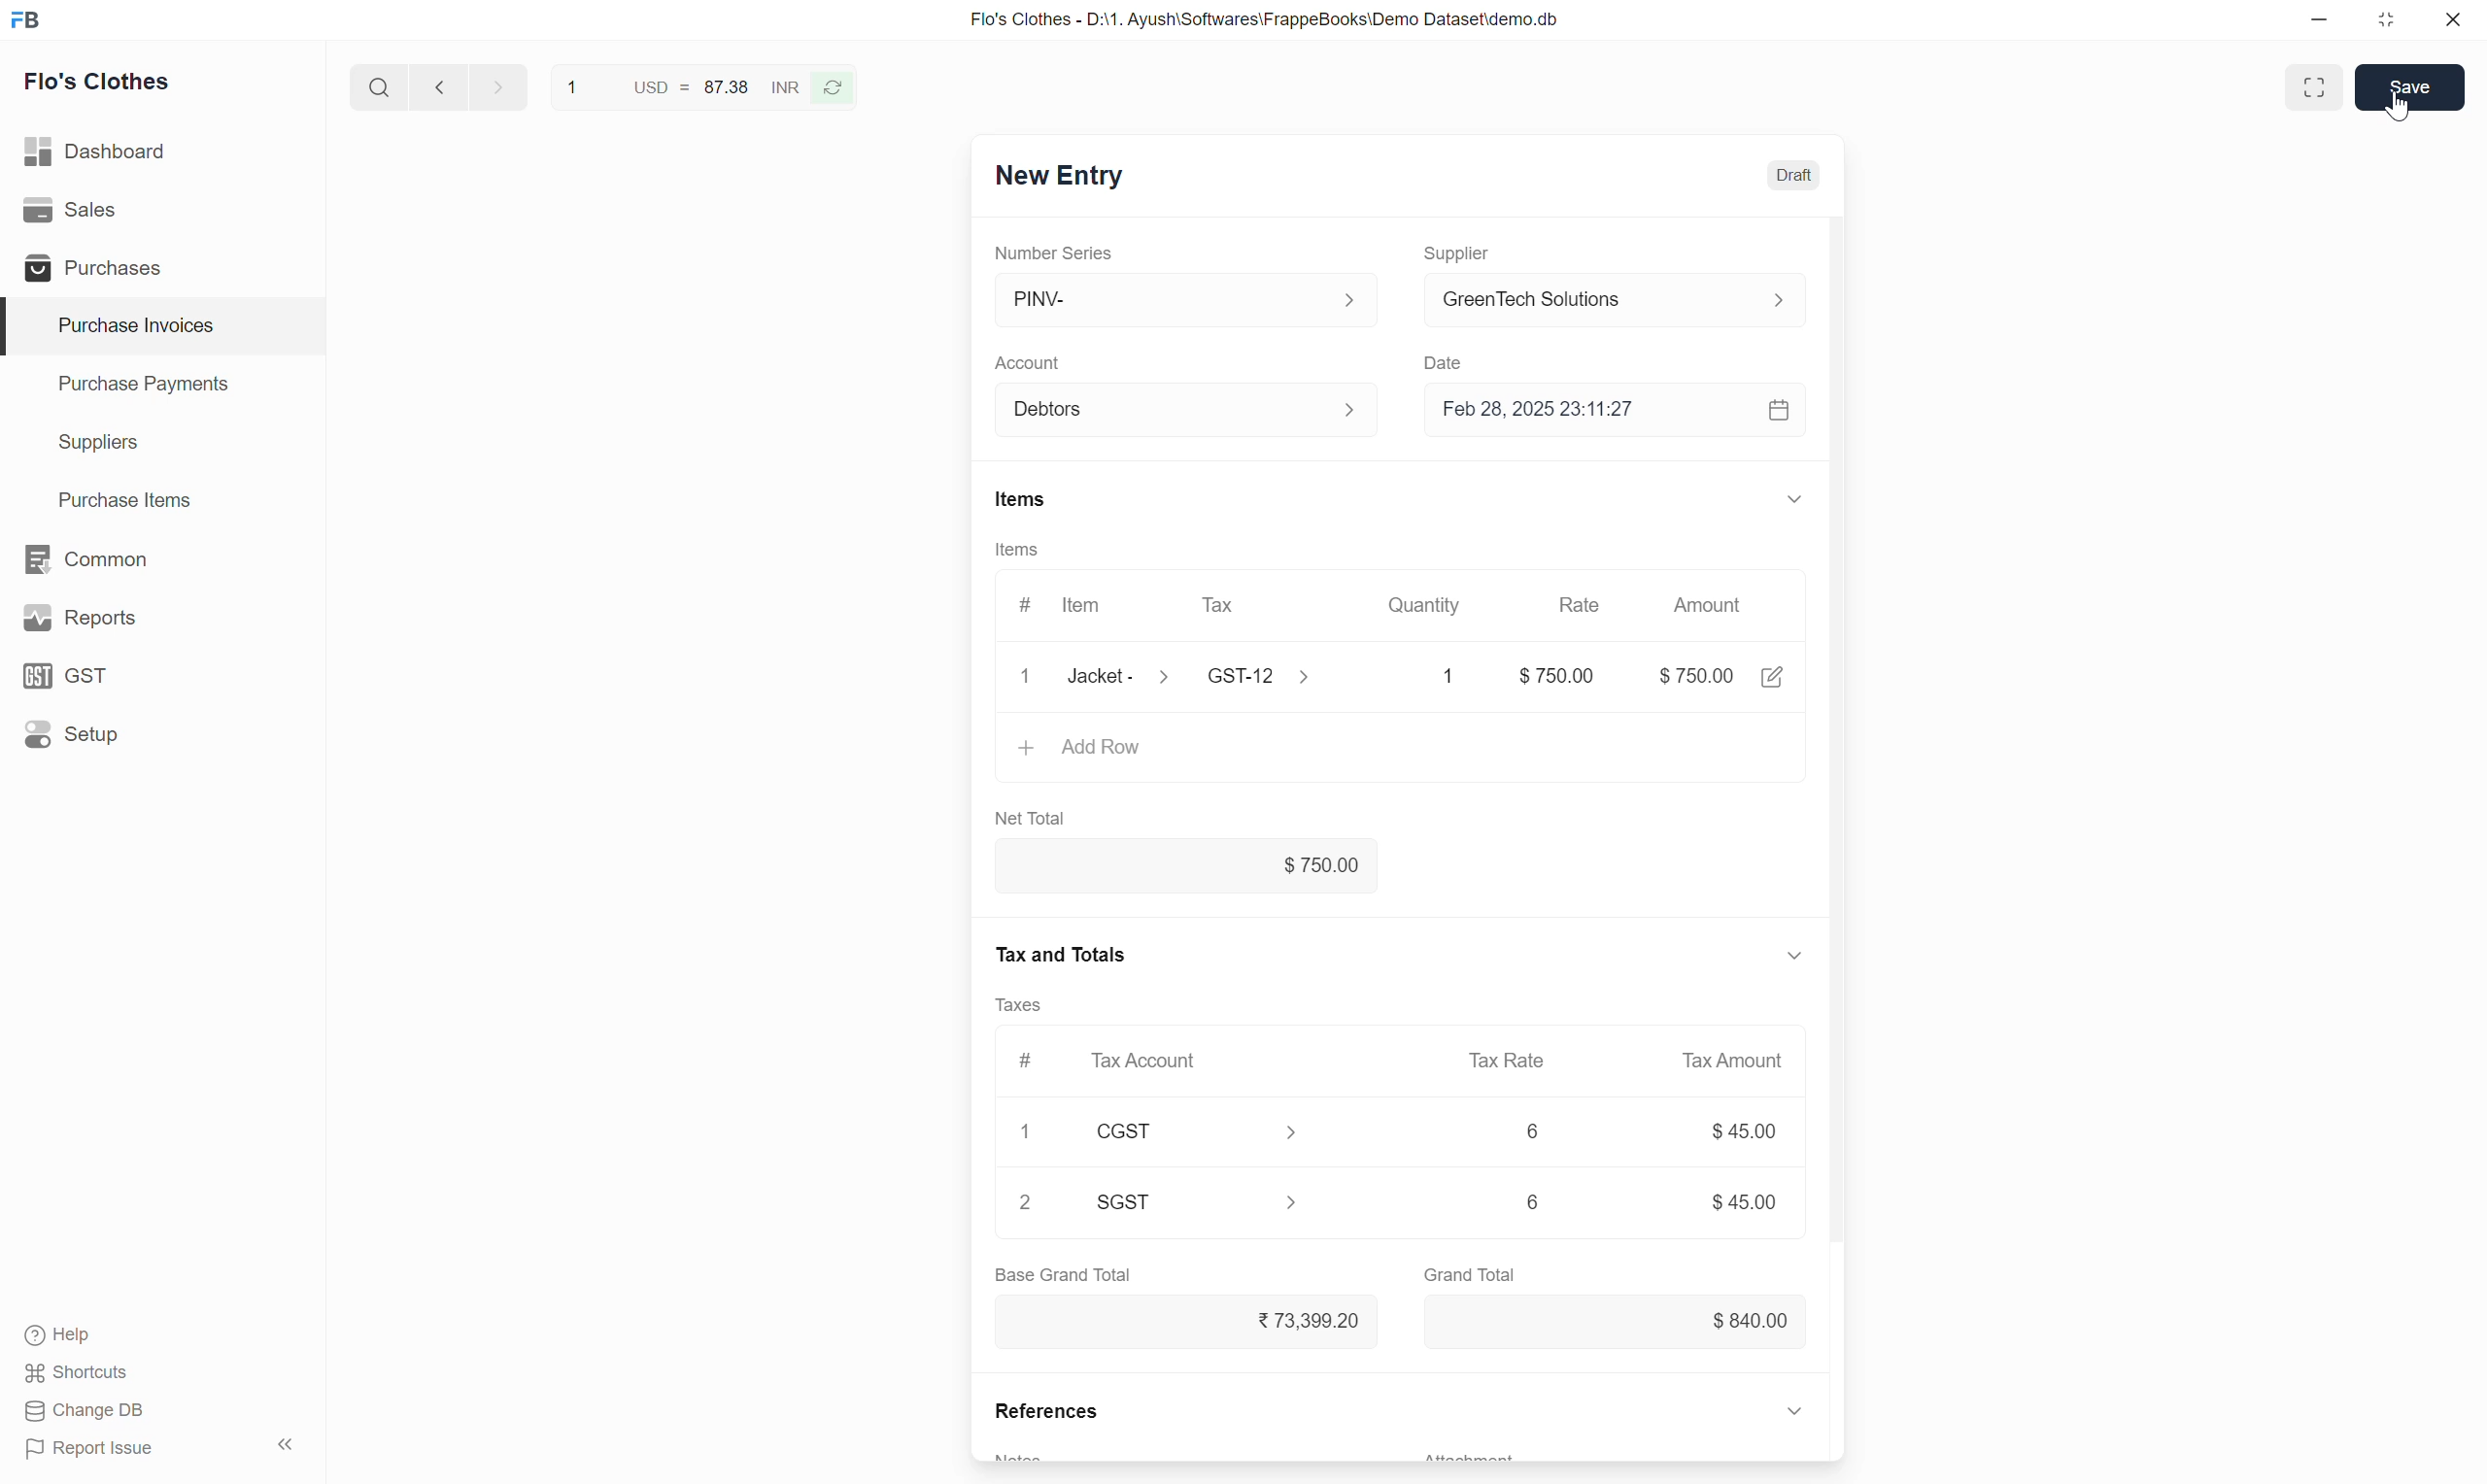  What do you see at coordinates (1508, 1060) in the screenshot?
I see `Tax Rate` at bounding box center [1508, 1060].